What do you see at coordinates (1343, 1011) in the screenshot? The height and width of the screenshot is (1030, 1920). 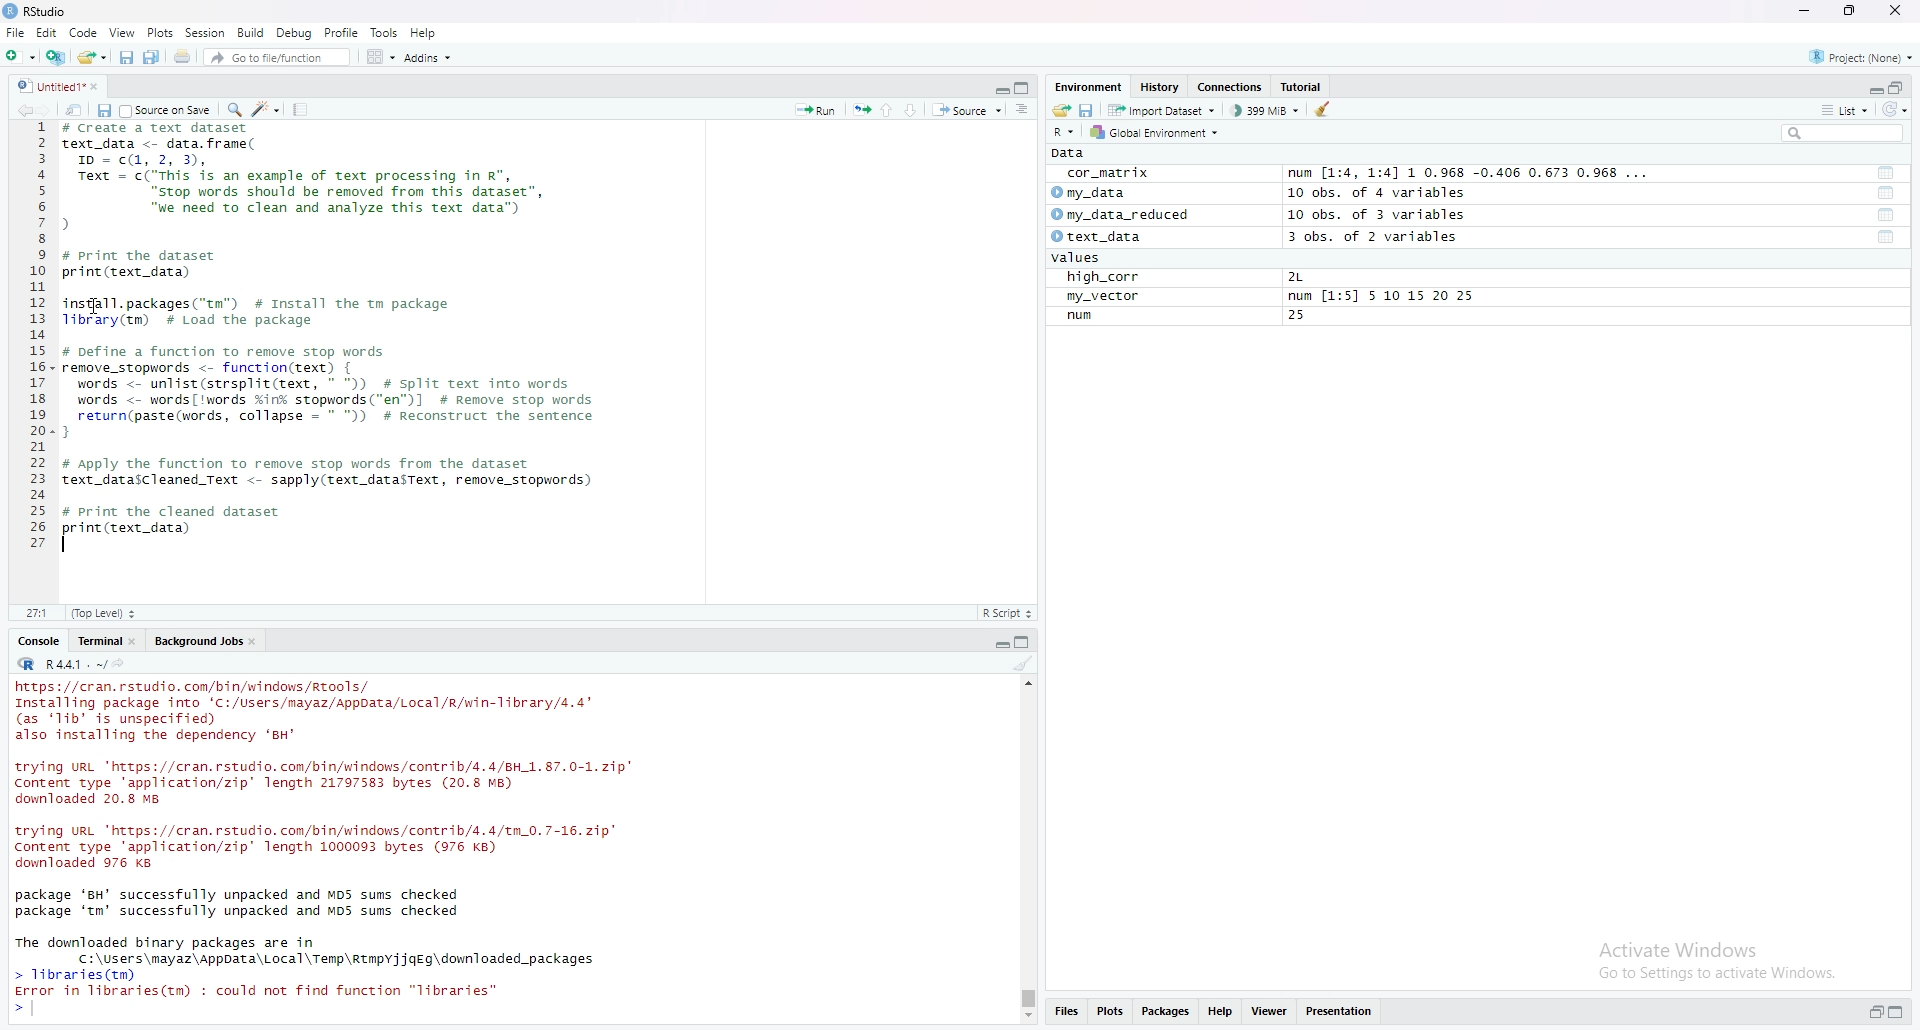 I see `presentation` at bounding box center [1343, 1011].